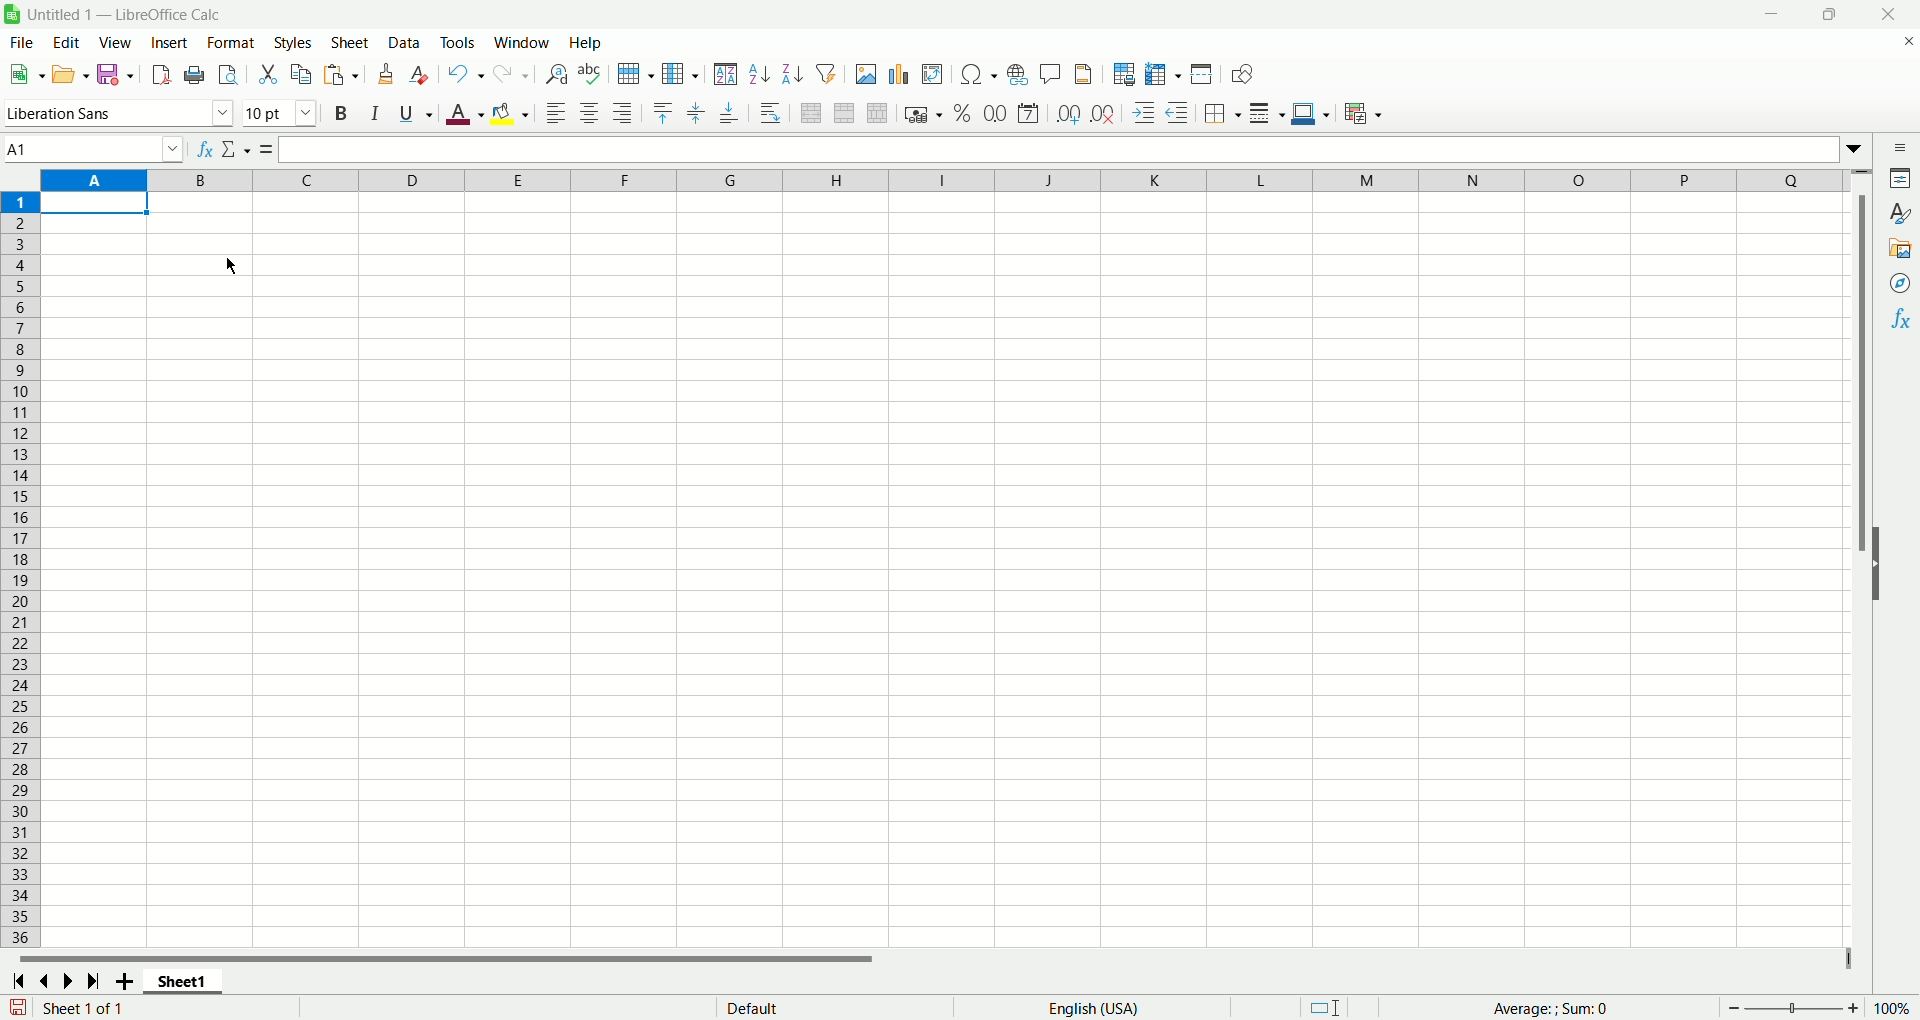 The image size is (1920, 1020). Describe the element at coordinates (1310, 116) in the screenshot. I see `border color` at that location.